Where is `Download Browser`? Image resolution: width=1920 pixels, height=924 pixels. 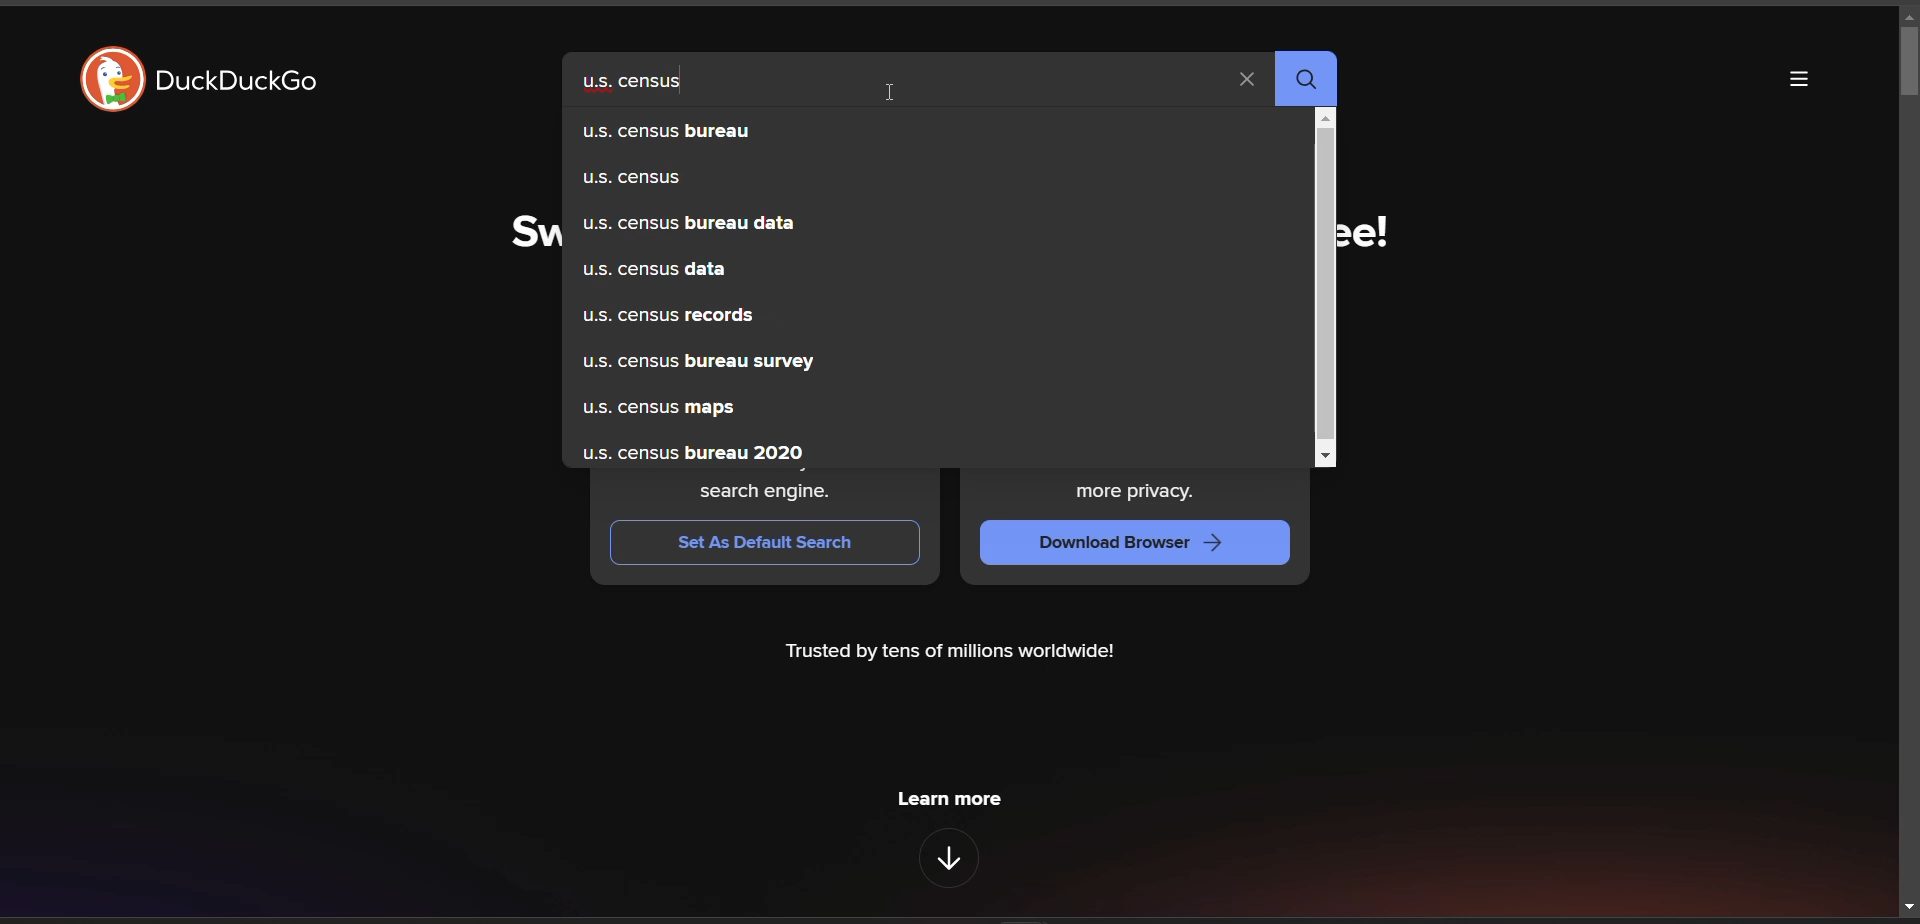
Download Browser is located at coordinates (1136, 544).